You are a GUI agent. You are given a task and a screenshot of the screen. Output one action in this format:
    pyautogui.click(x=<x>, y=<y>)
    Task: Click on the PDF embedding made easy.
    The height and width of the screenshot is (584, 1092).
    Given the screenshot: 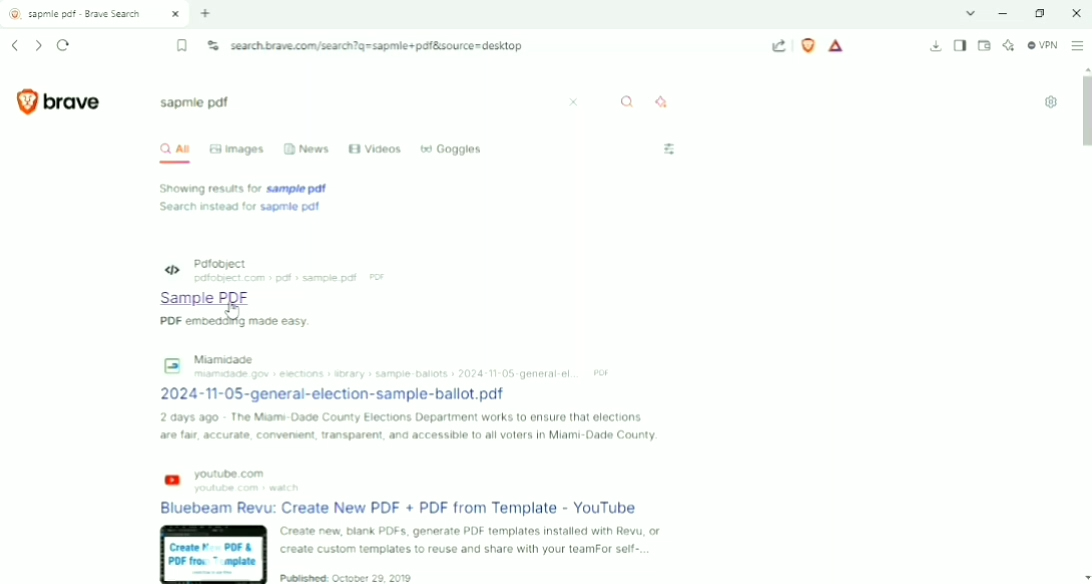 What is the action you would take?
    pyautogui.click(x=185, y=320)
    